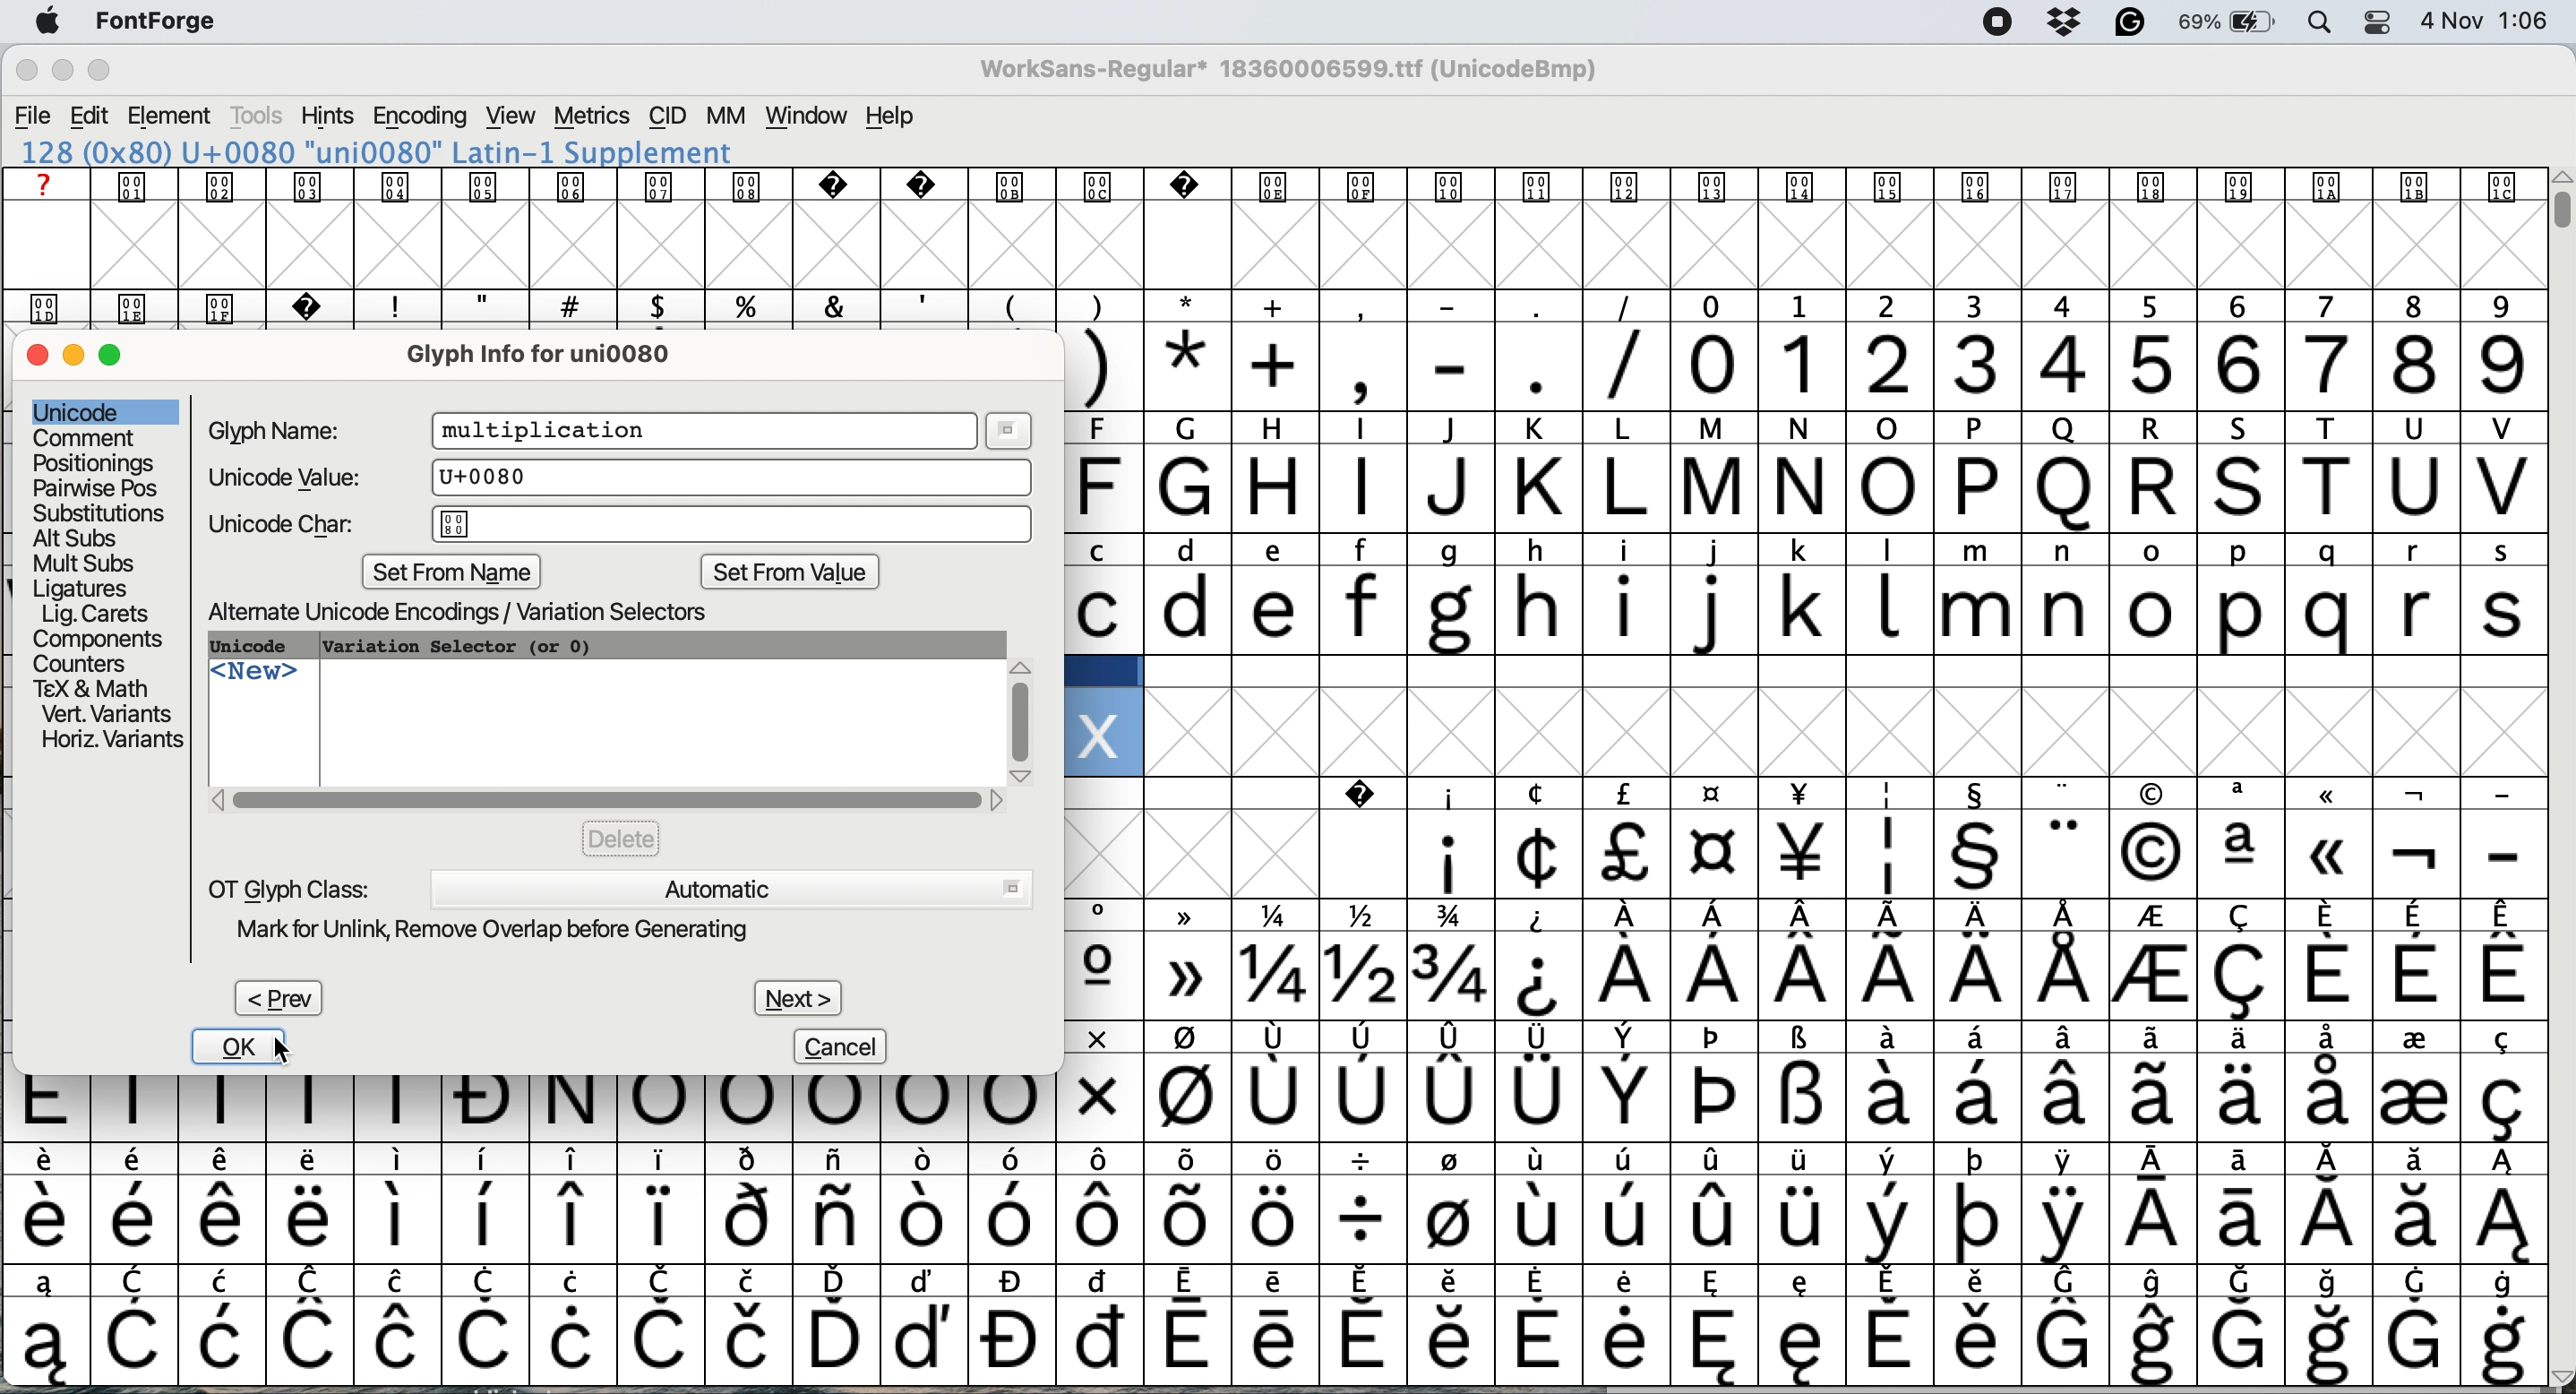 This screenshot has height=1394, width=2576. I want to click on special characters, so click(1264, 1219).